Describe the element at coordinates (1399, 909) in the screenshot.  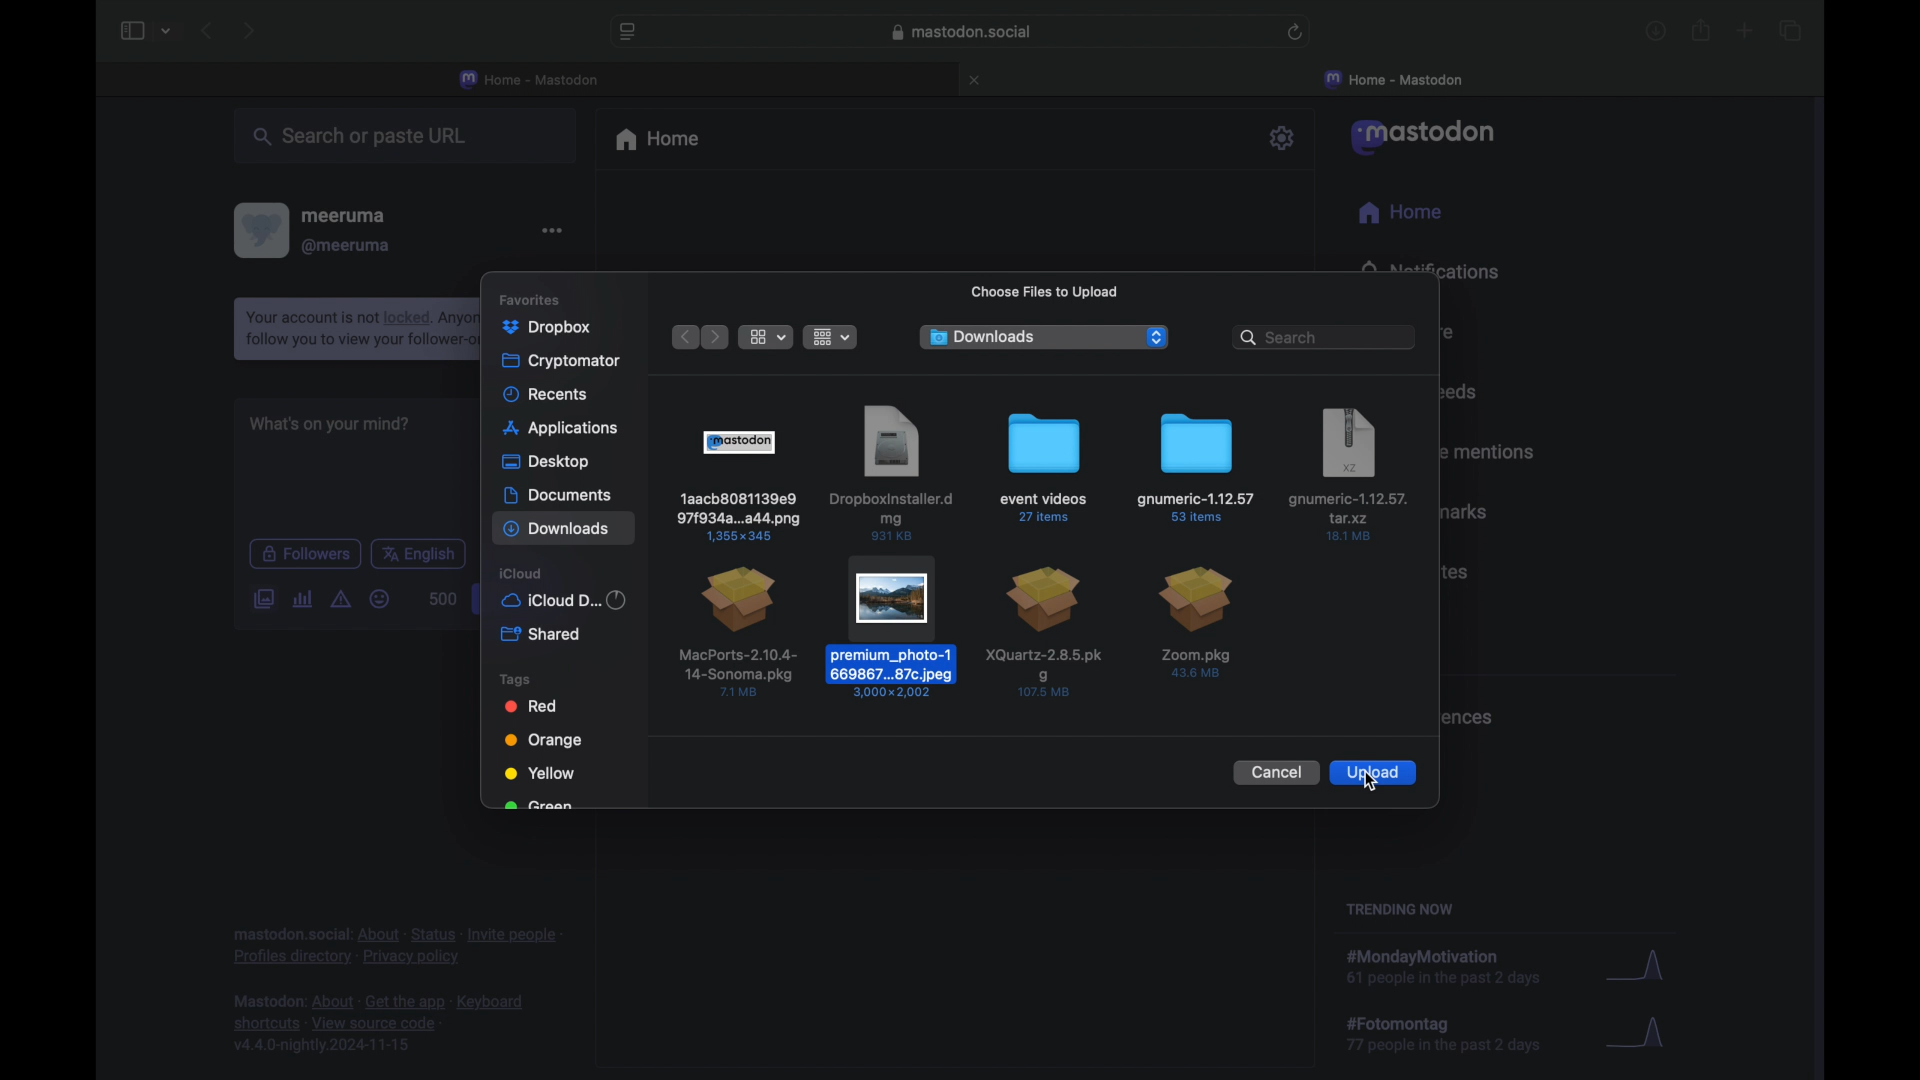
I see `trending now` at that location.